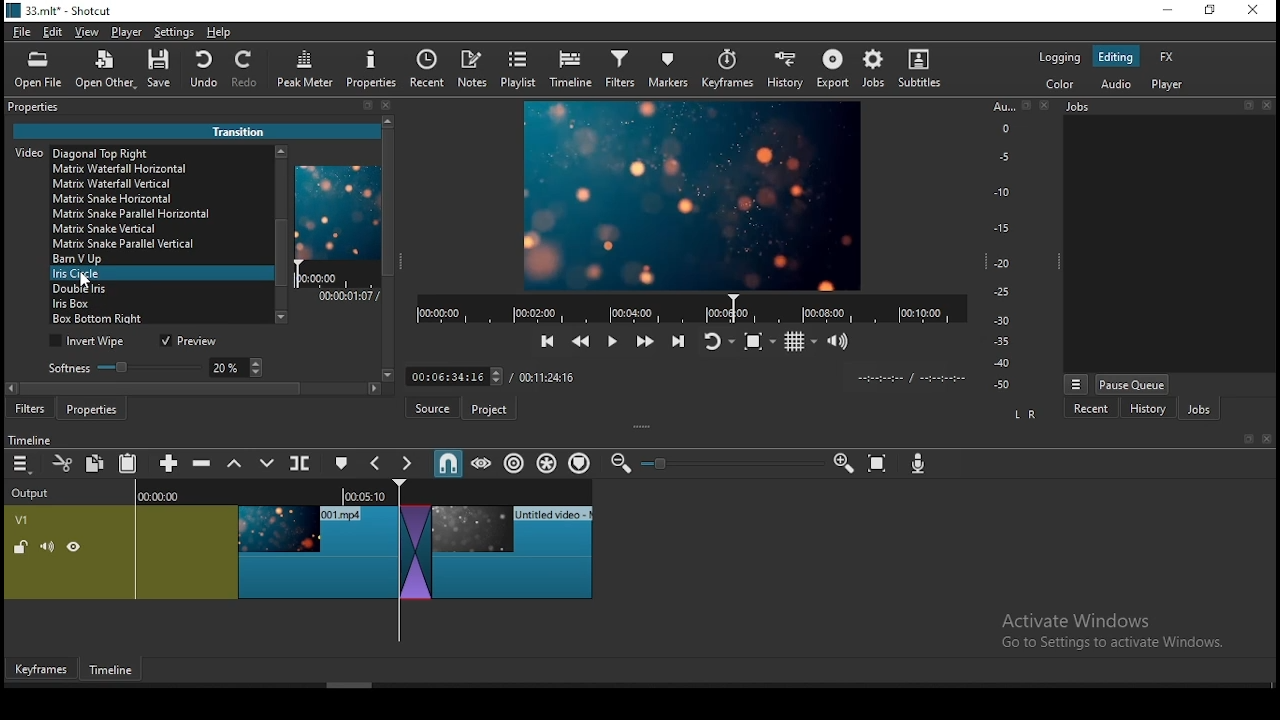 The height and width of the screenshot is (720, 1280). What do you see at coordinates (192, 342) in the screenshot?
I see `preview on/off` at bounding box center [192, 342].